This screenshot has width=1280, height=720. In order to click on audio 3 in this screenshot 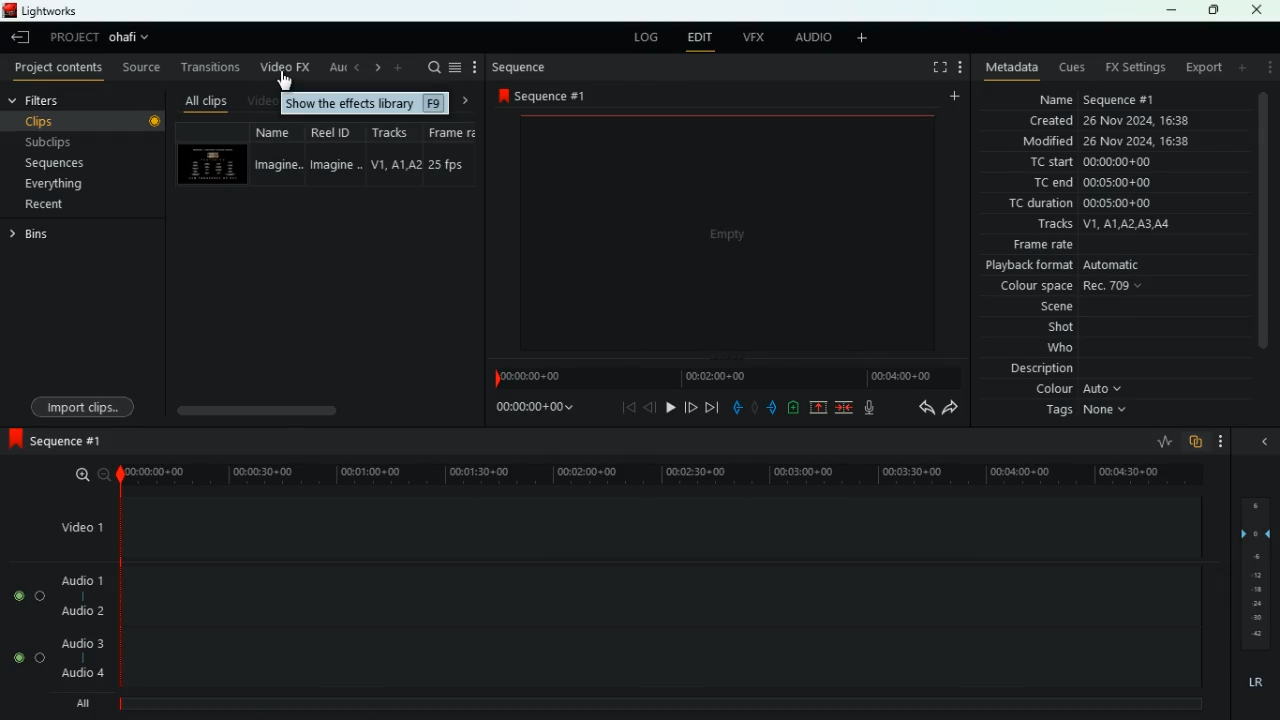, I will do `click(82, 644)`.